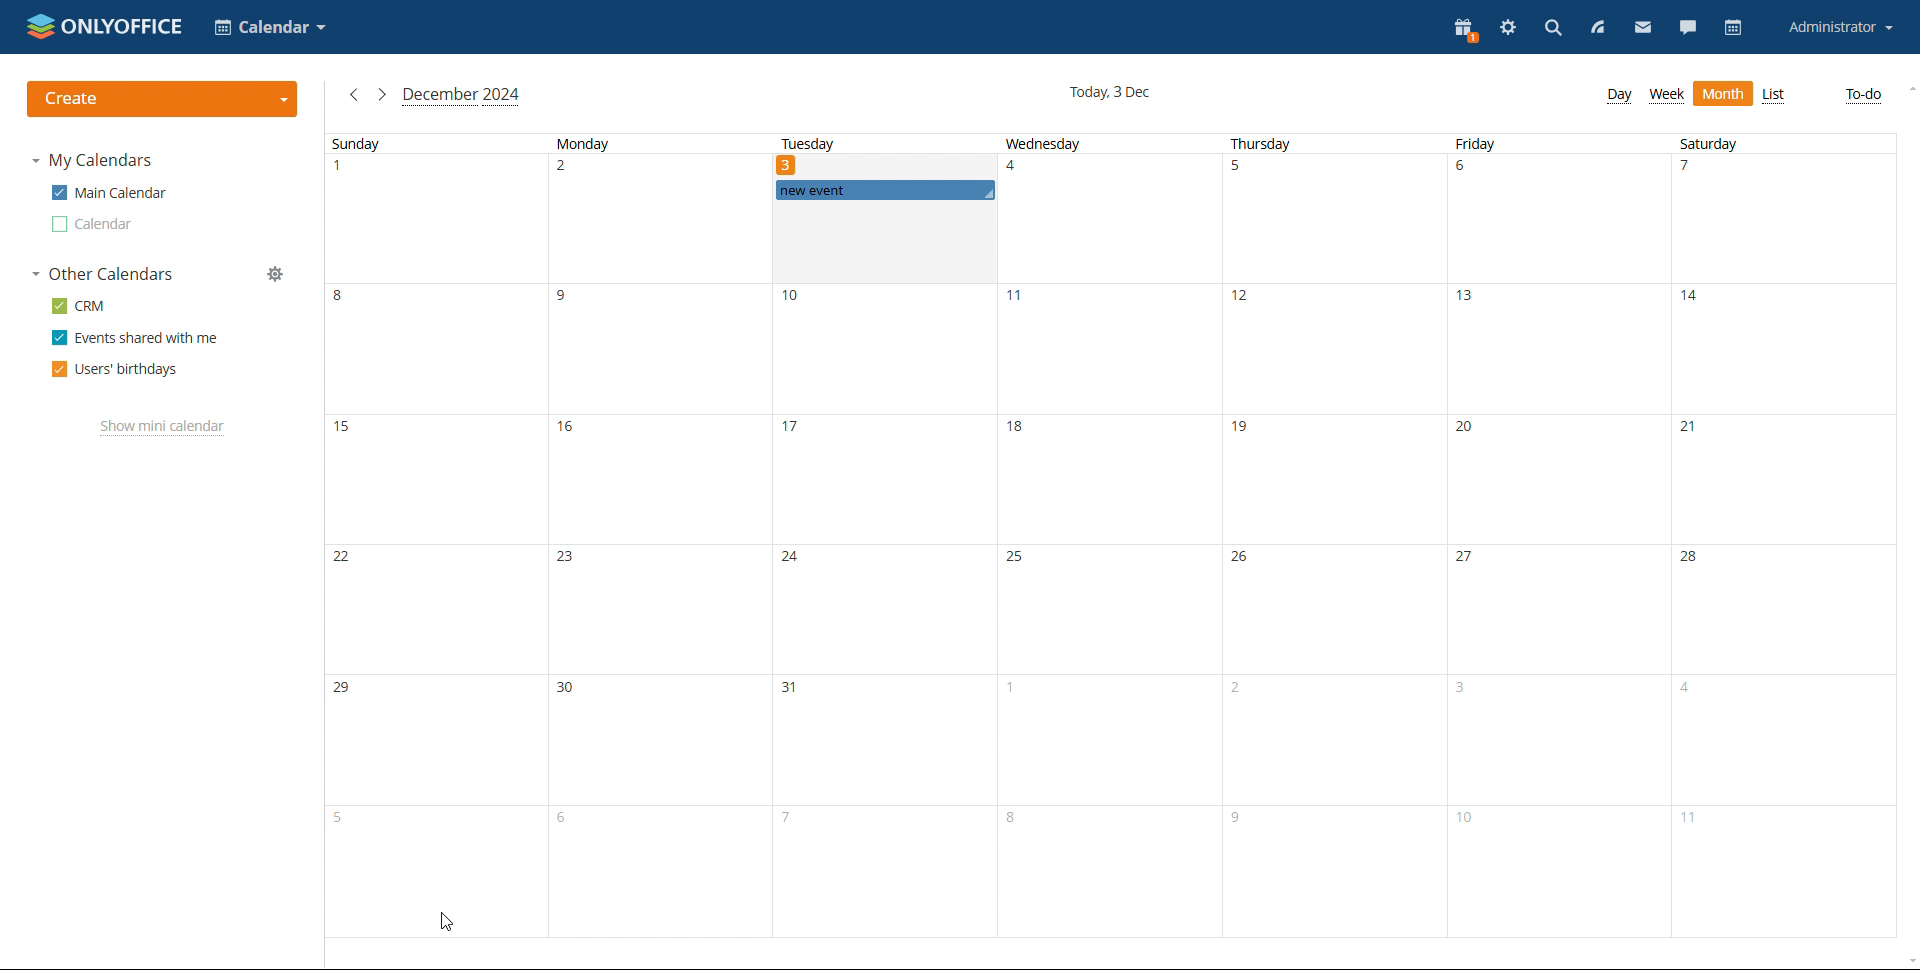  Describe the element at coordinates (1108, 537) in the screenshot. I see `wednesday` at that location.